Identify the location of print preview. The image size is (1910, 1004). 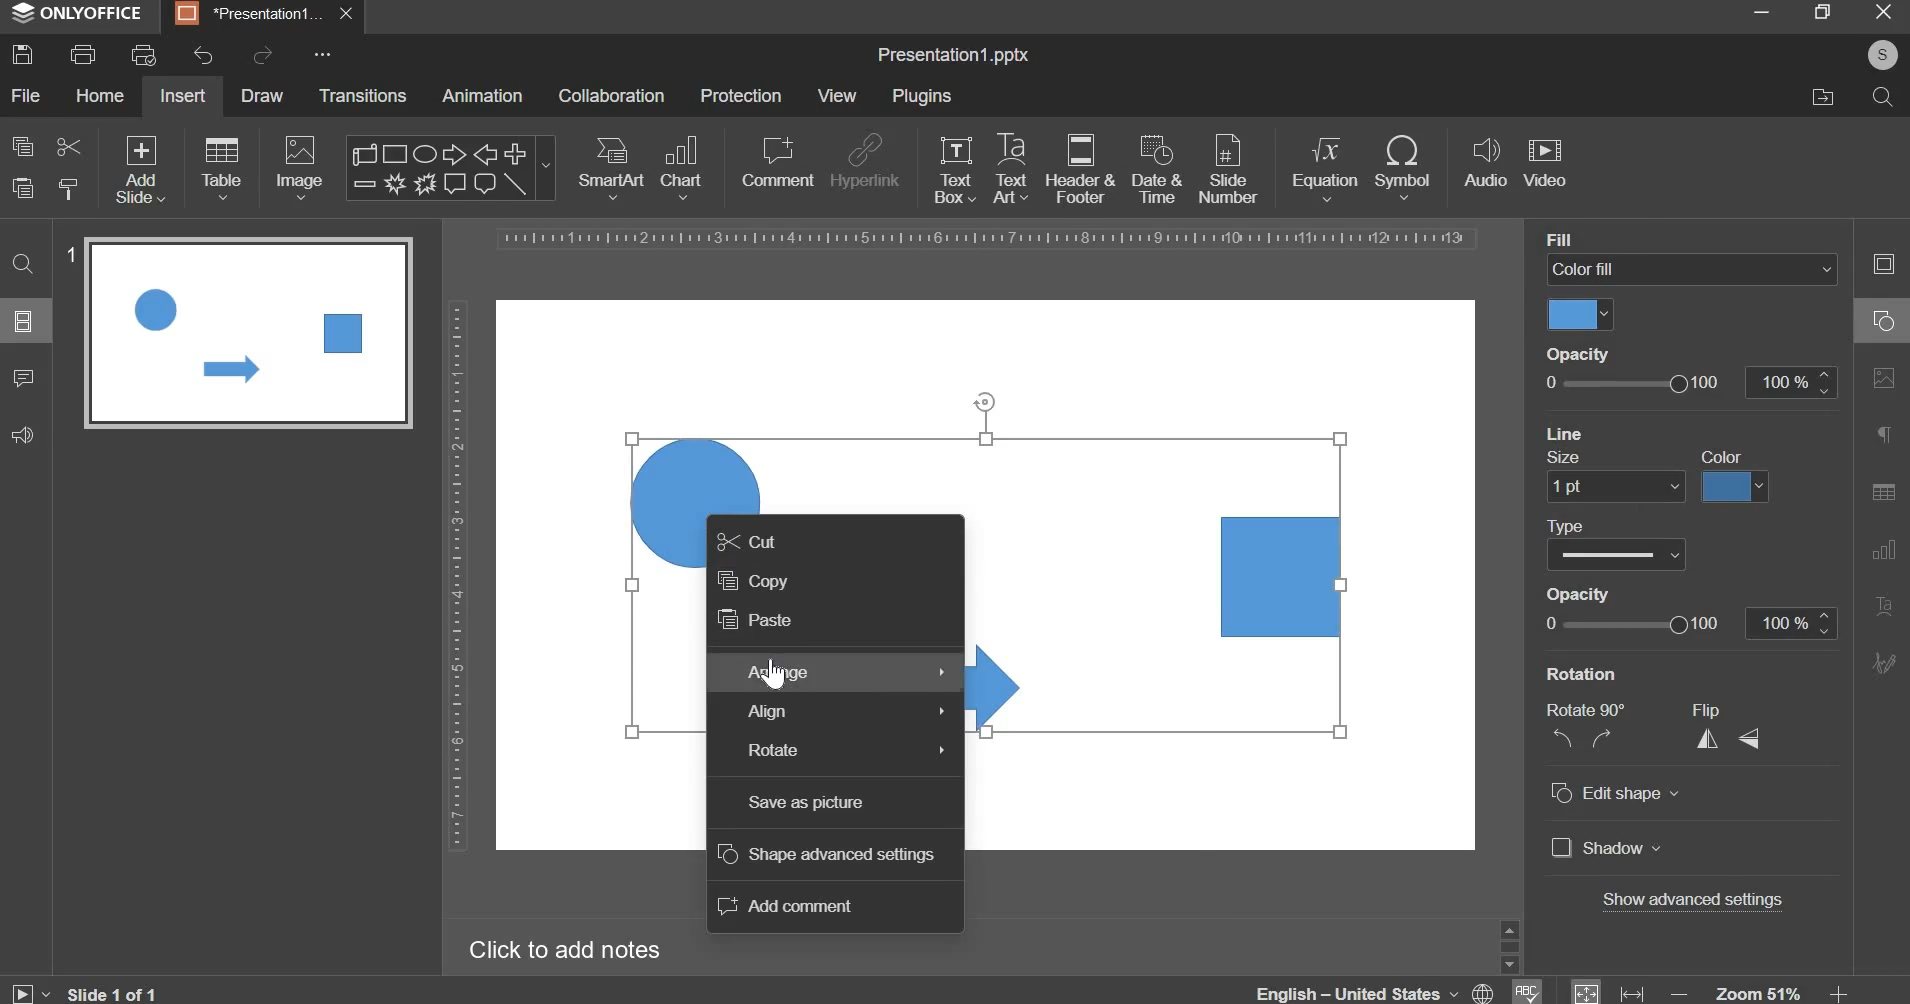
(143, 55).